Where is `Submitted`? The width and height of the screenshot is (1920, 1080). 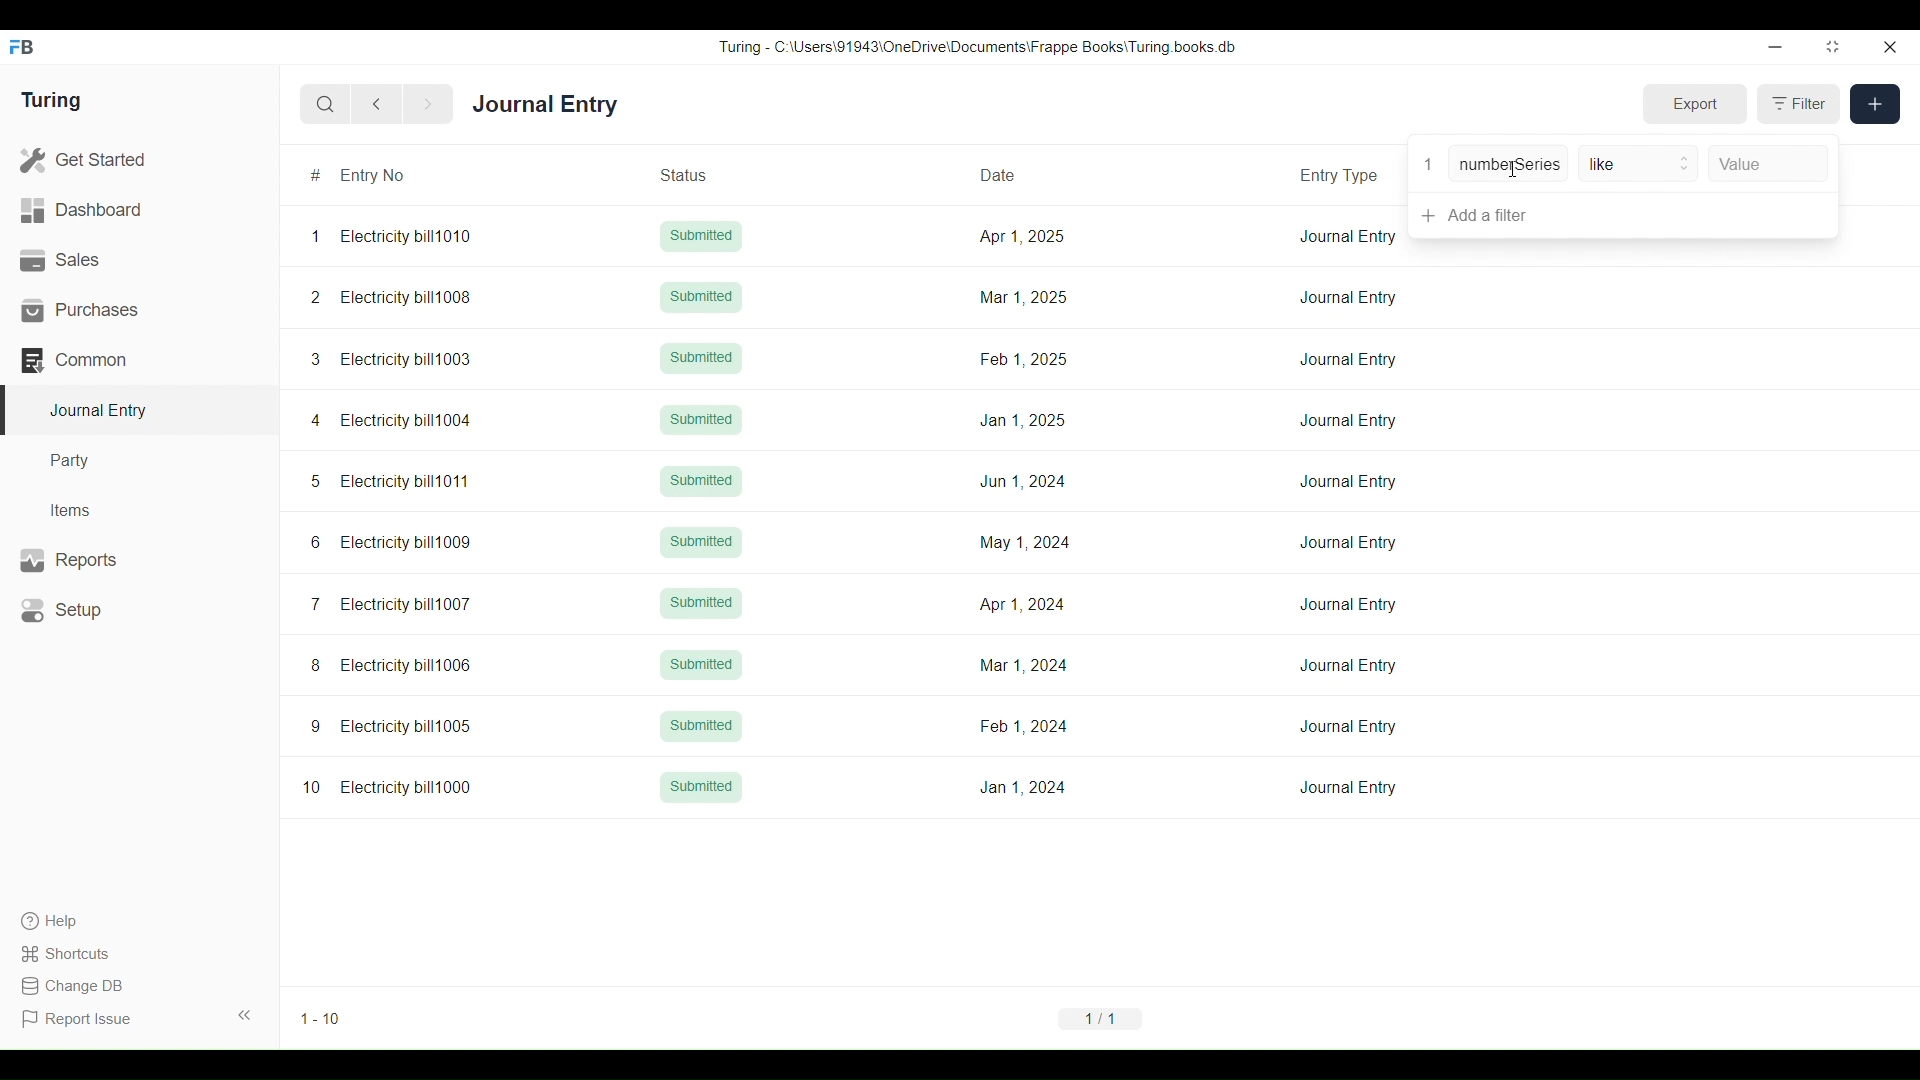
Submitted is located at coordinates (701, 603).